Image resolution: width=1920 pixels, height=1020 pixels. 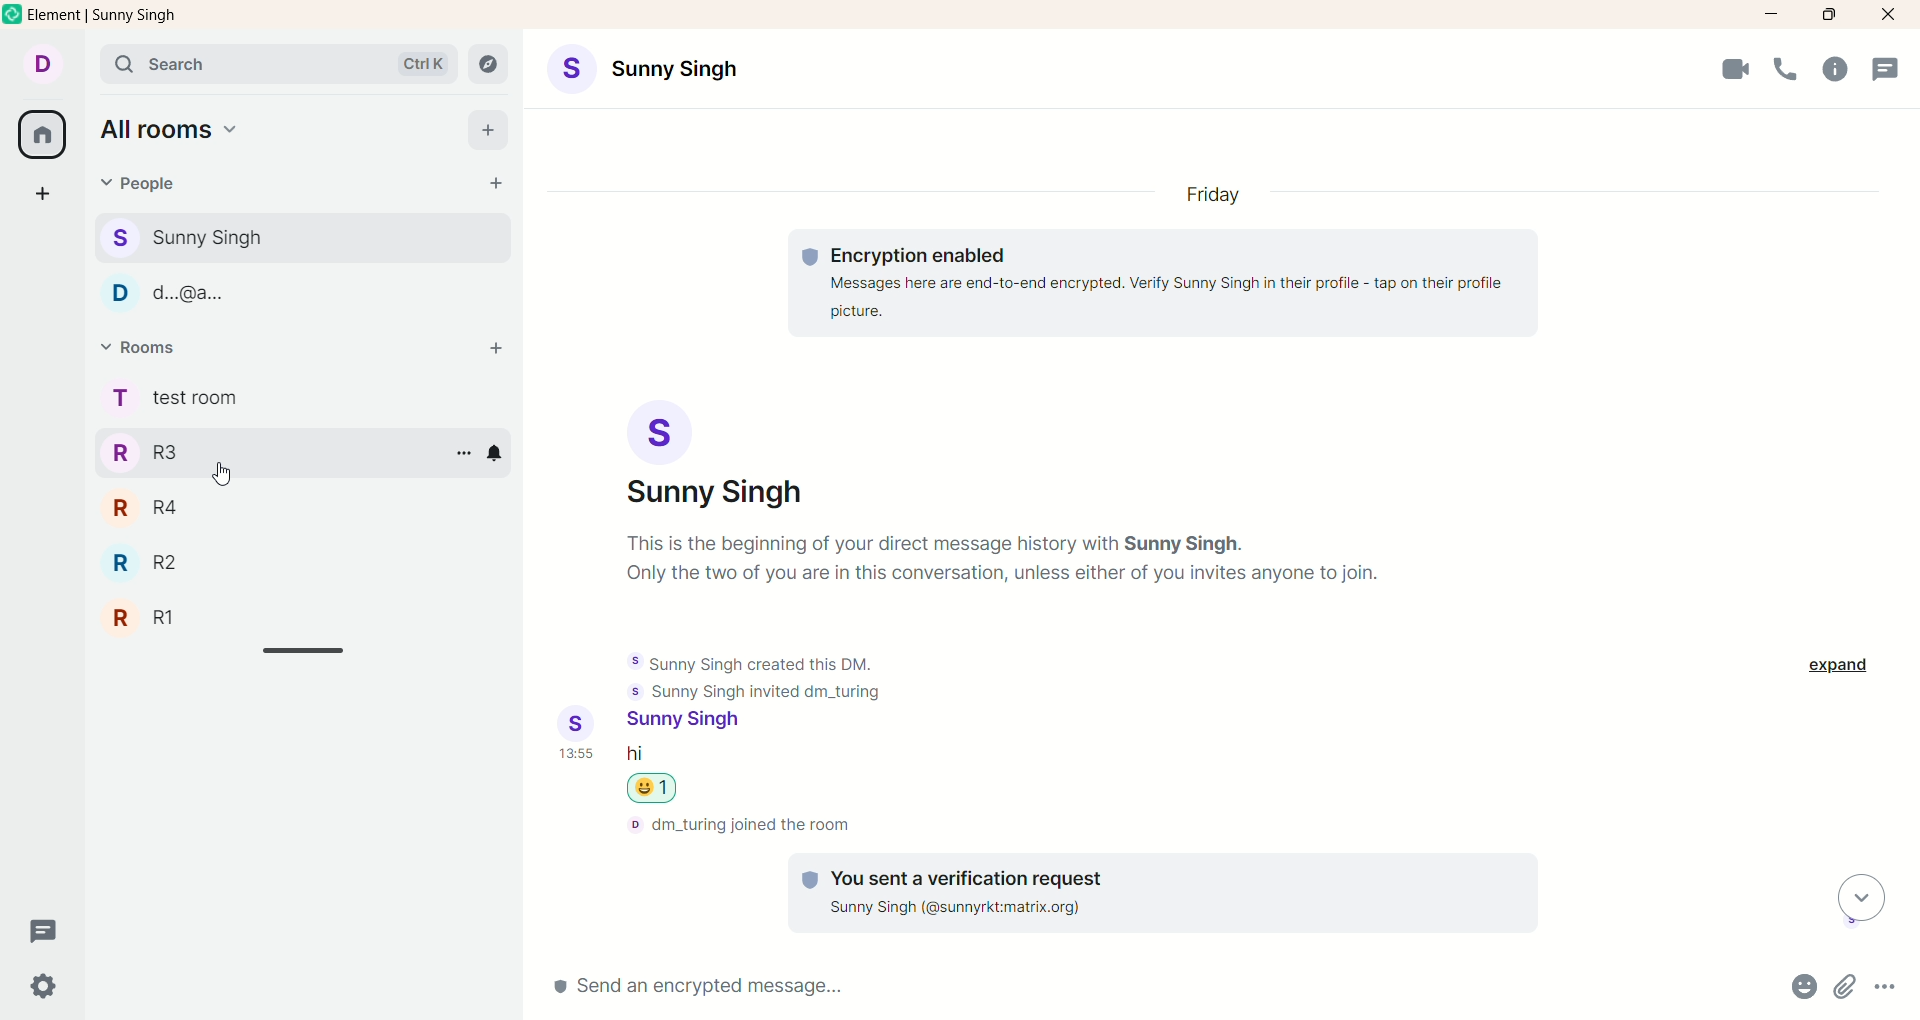 What do you see at coordinates (1841, 668) in the screenshot?
I see `expand` at bounding box center [1841, 668].